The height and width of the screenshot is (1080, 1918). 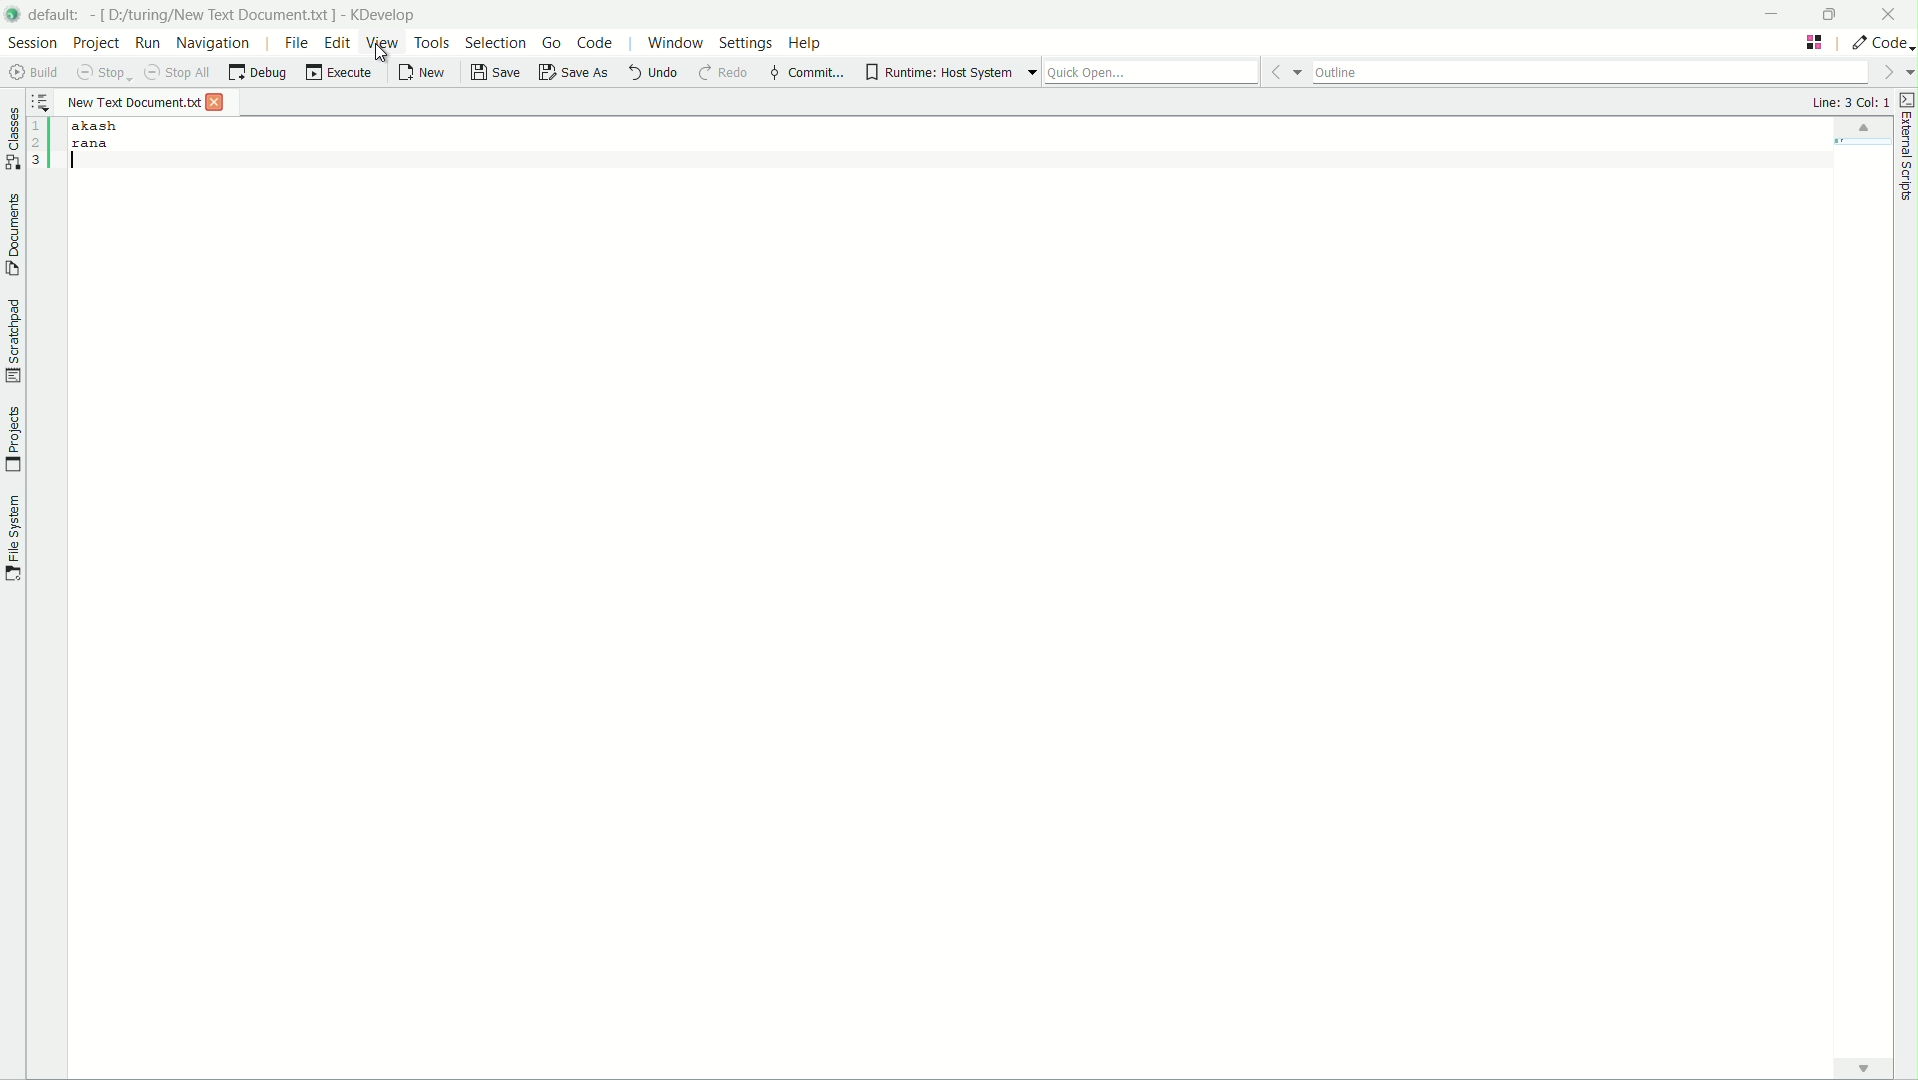 What do you see at coordinates (383, 58) in the screenshot?
I see `cursor` at bounding box center [383, 58].